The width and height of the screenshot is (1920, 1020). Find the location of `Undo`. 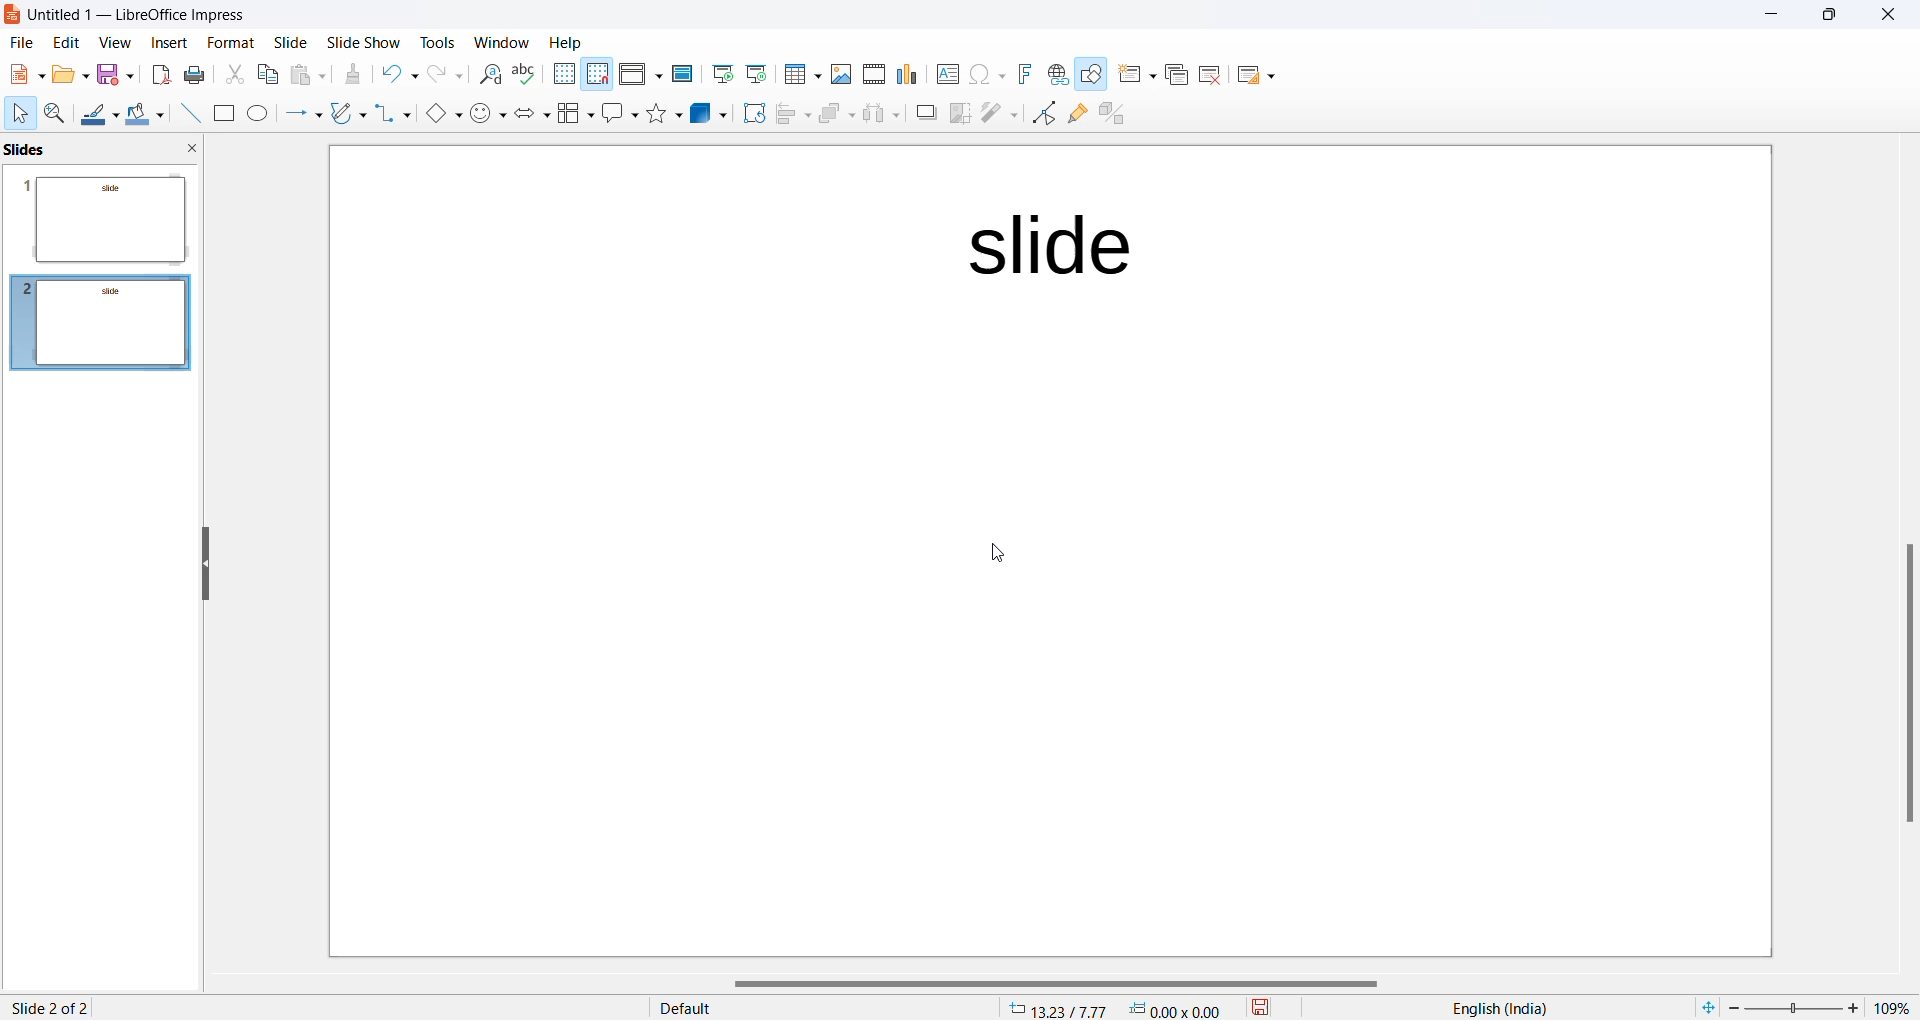

Undo is located at coordinates (400, 71).